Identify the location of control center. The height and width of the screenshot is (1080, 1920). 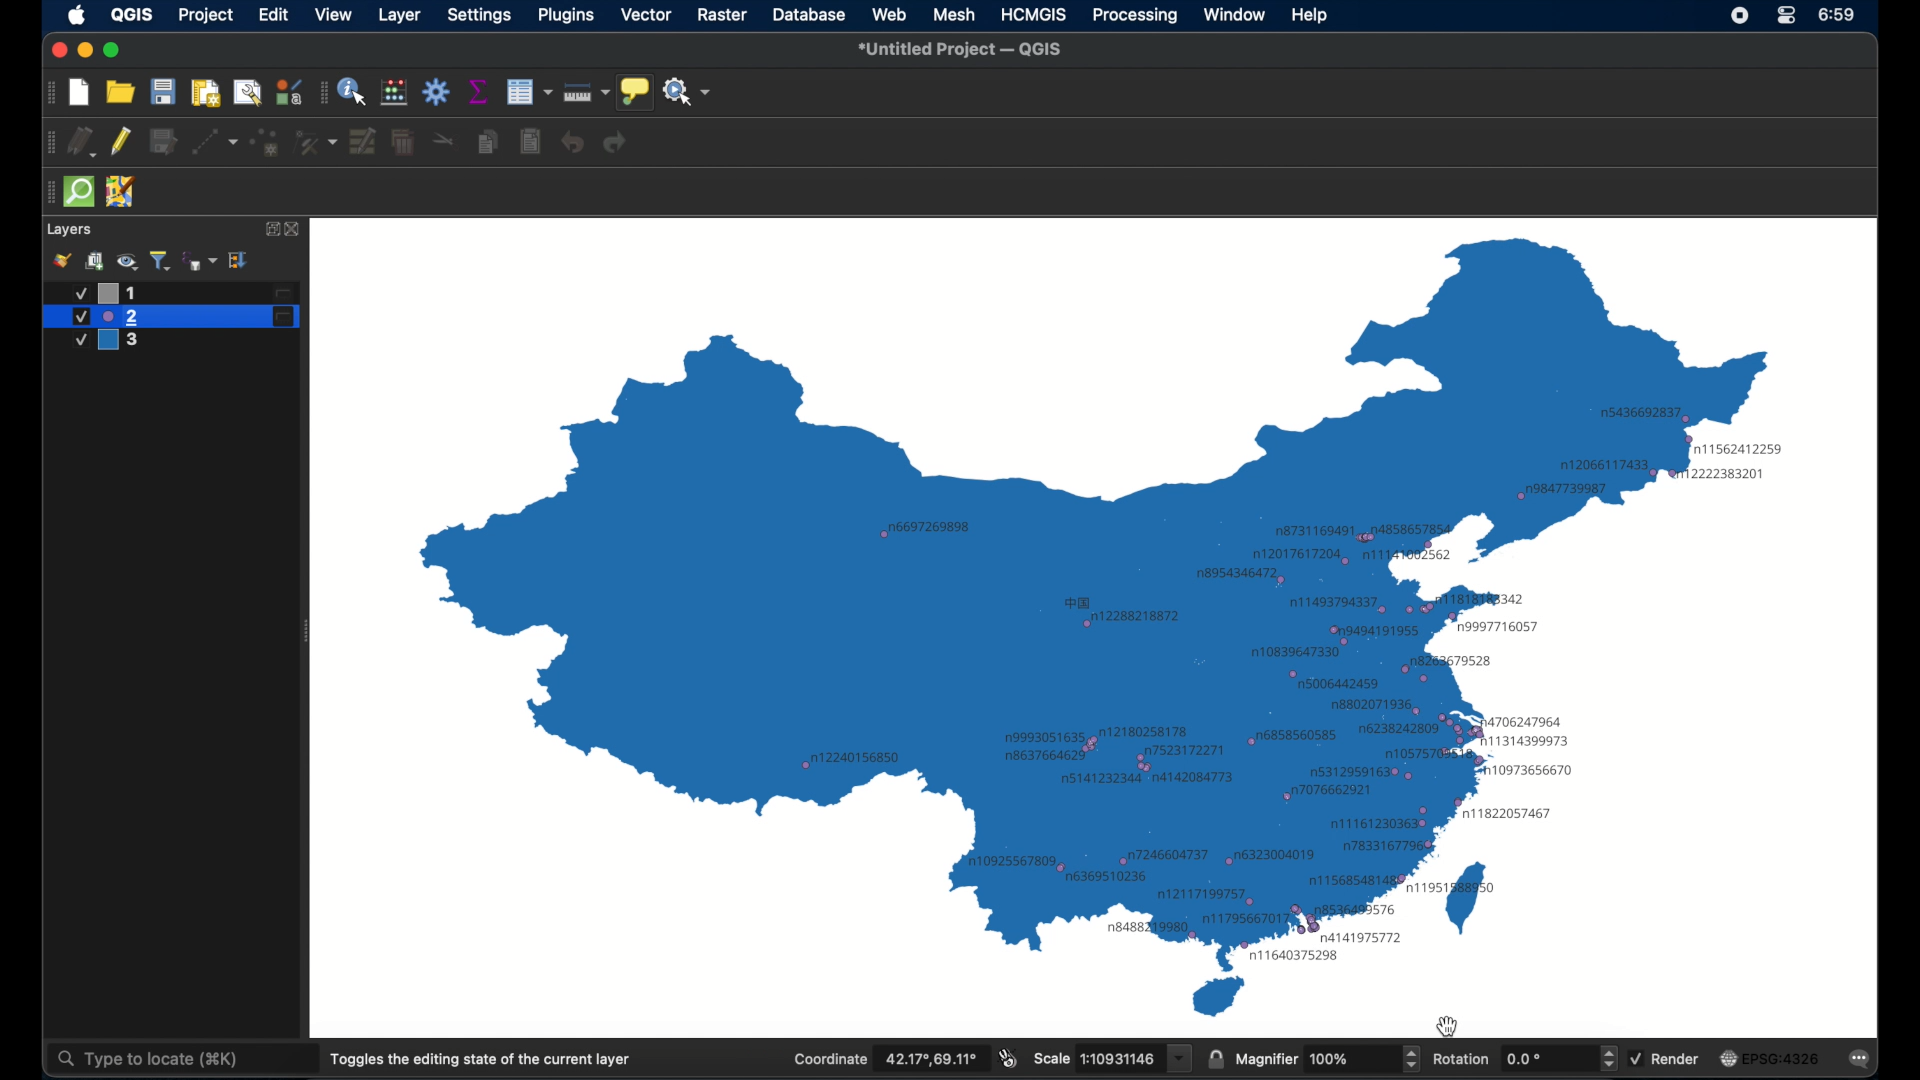
(1788, 15).